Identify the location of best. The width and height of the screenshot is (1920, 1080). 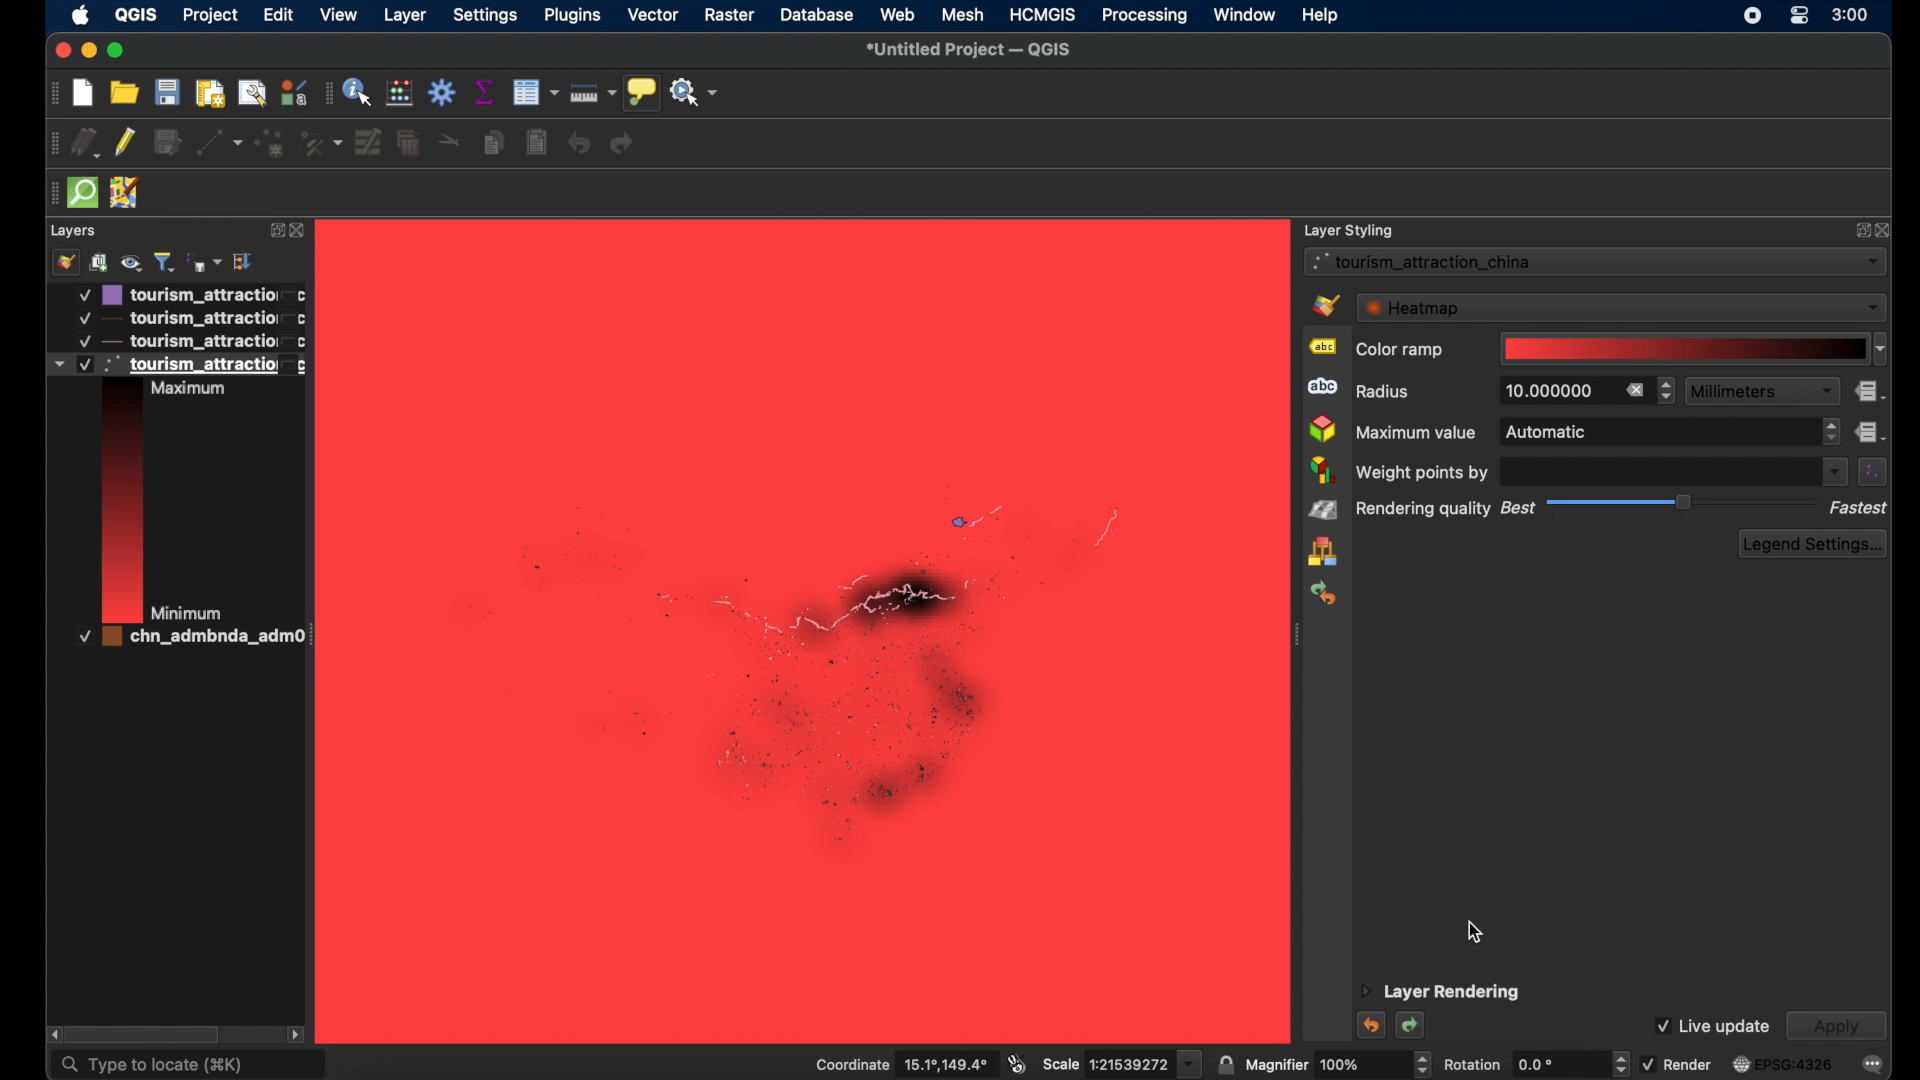
(1515, 509).